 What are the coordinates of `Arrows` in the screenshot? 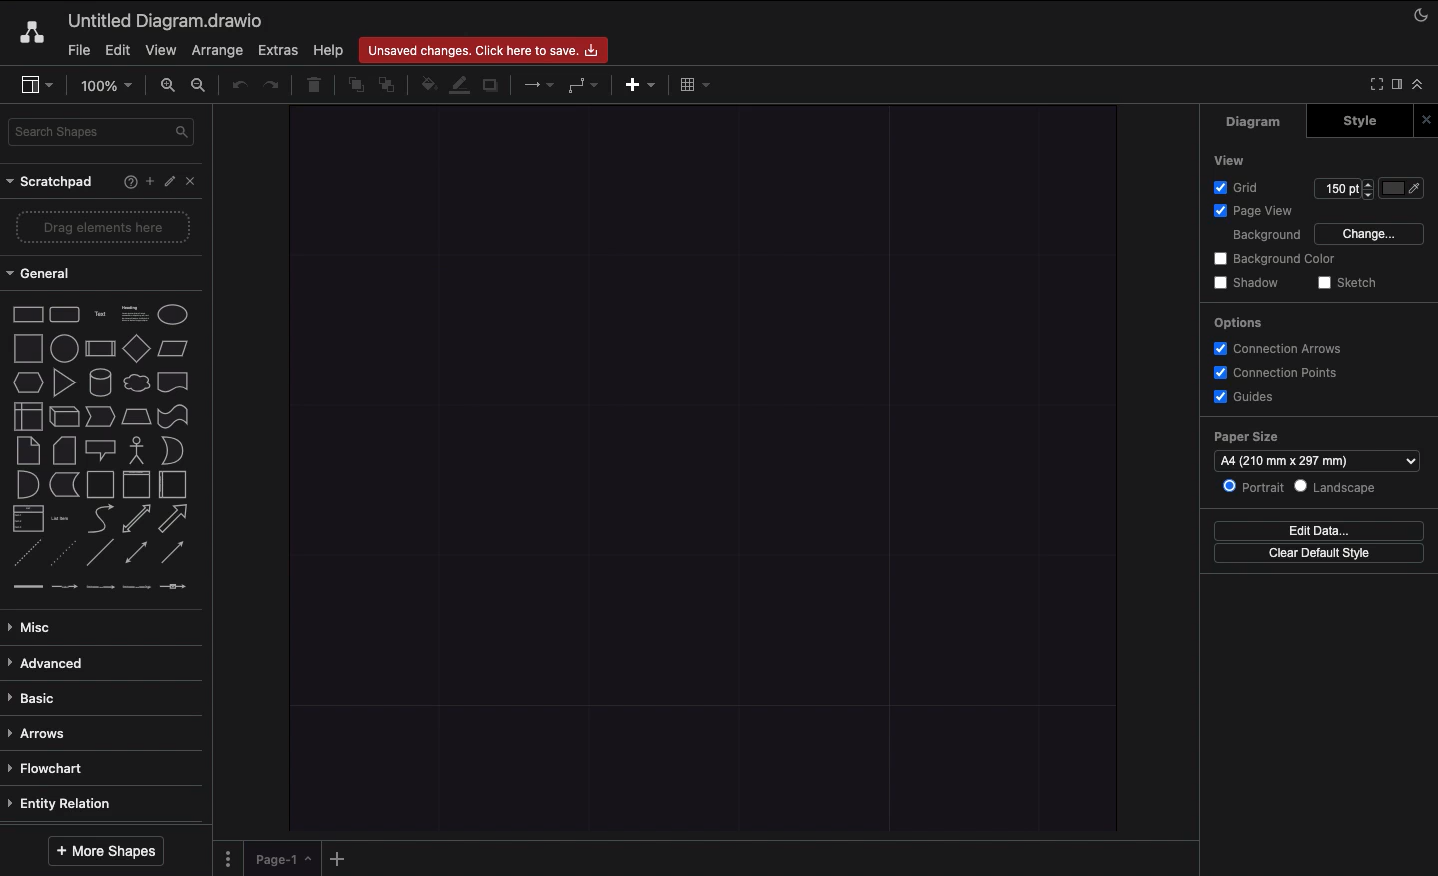 It's located at (41, 733).